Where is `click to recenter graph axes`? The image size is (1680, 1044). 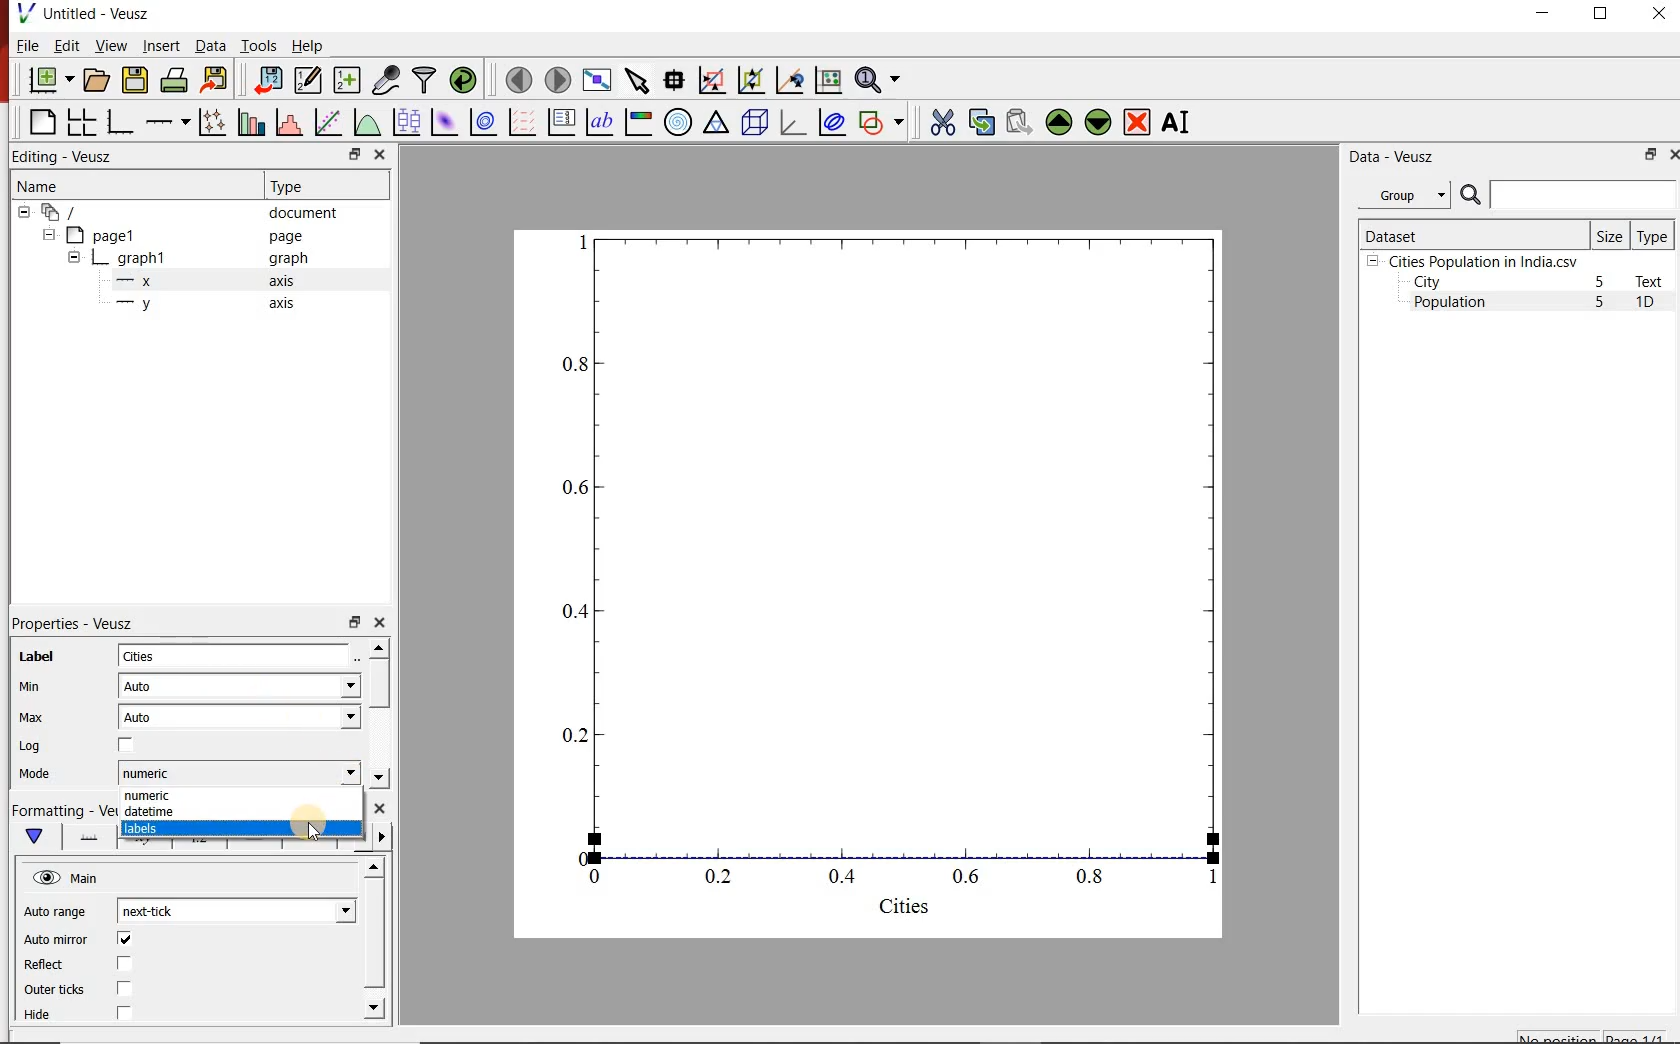
click to recenter graph axes is located at coordinates (788, 81).